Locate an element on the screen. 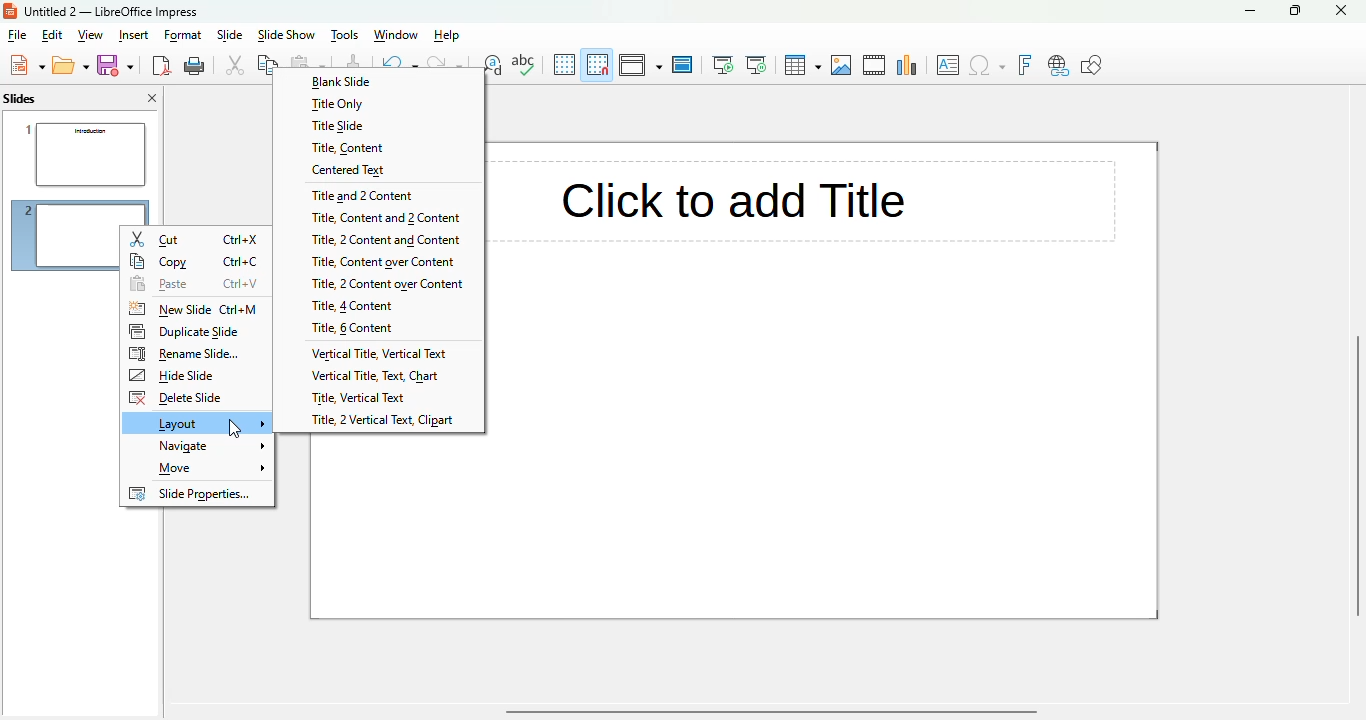 The width and height of the screenshot is (1366, 720). centered text is located at coordinates (377, 169).